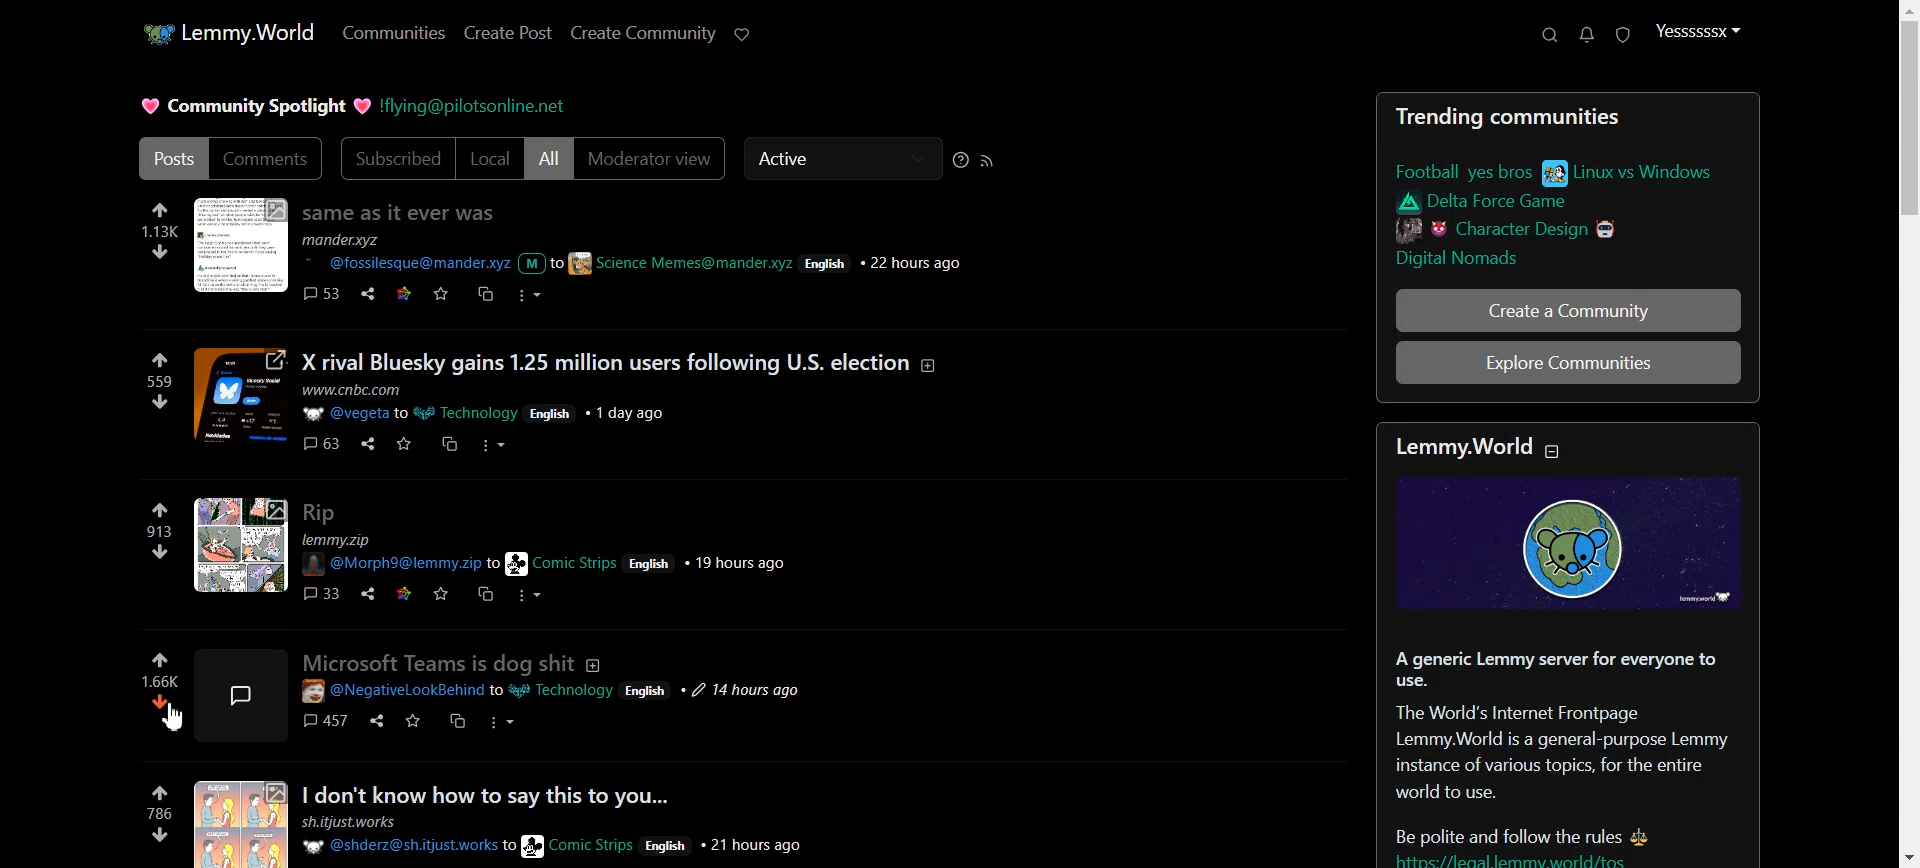  What do you see at coordinates (161, 659) in the screenshot?
I see `Upvote` at bounding box center [161, 659].